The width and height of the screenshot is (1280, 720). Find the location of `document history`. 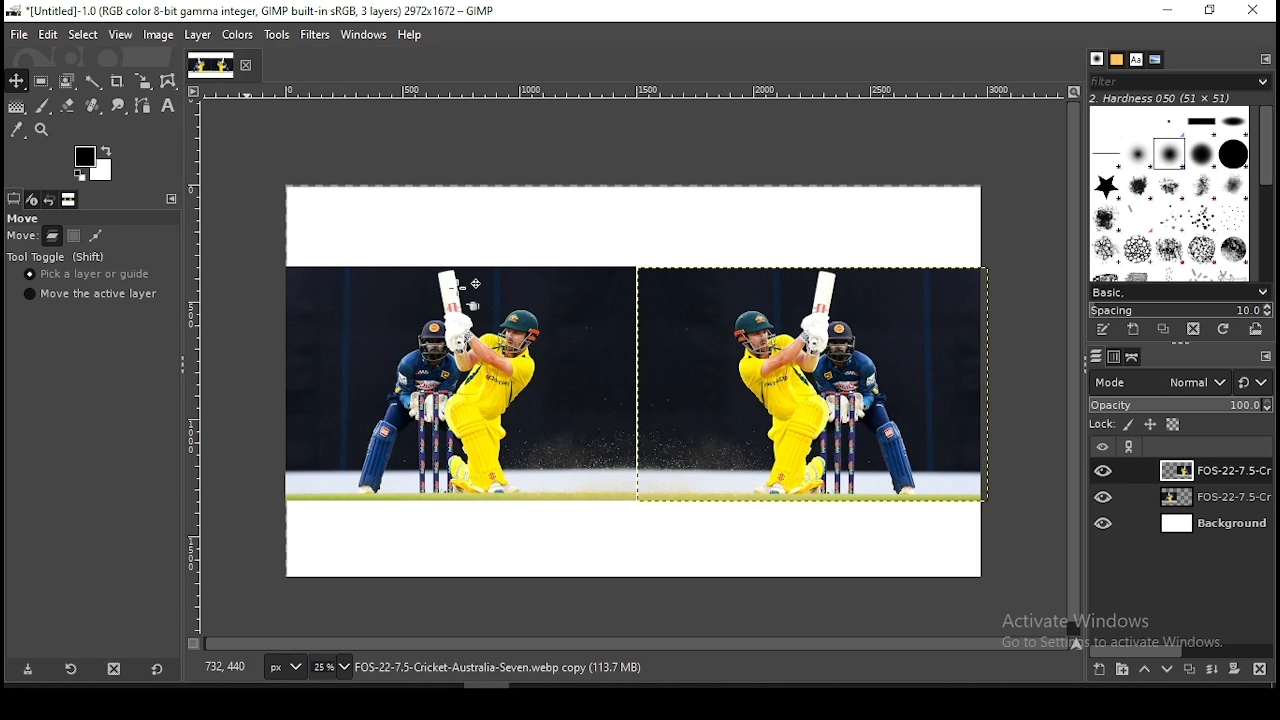

document history is located at coordinates (1156, 60).